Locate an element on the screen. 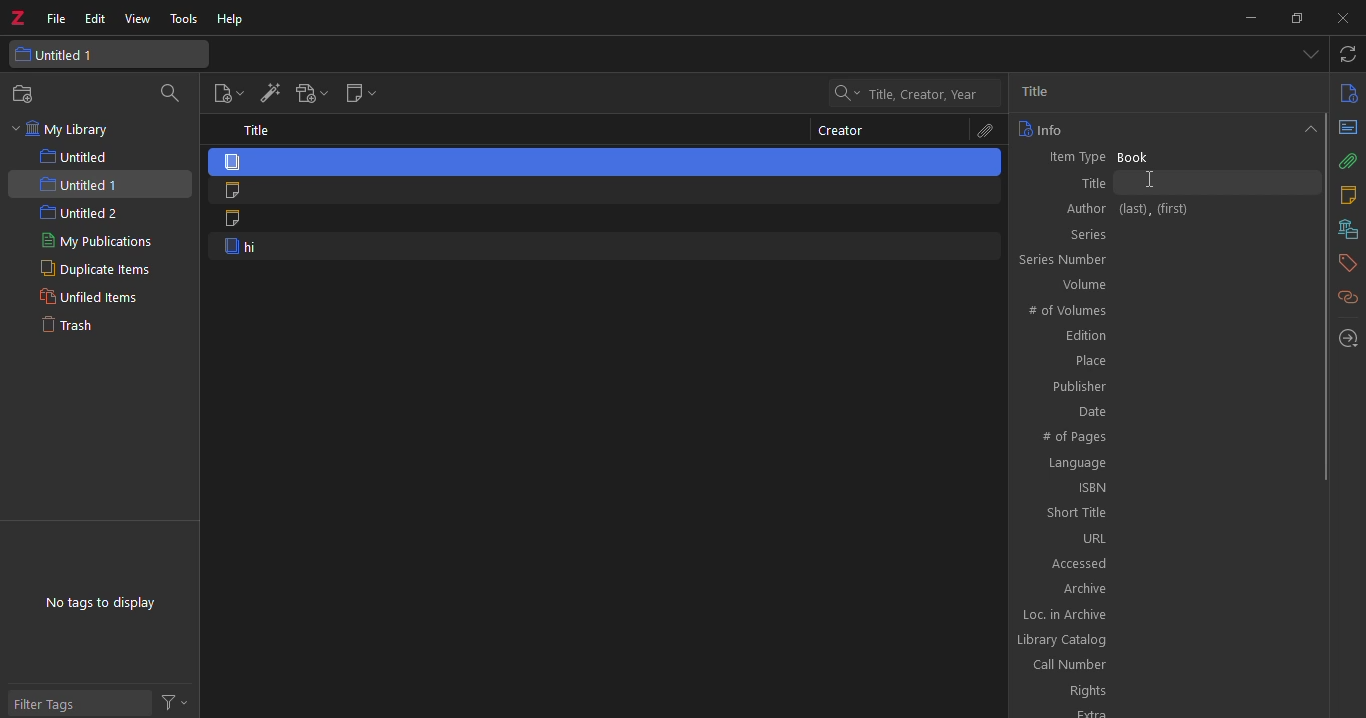 The width and height of the screenshot is (1366, 718). new item is located at coordinates (225, 94).